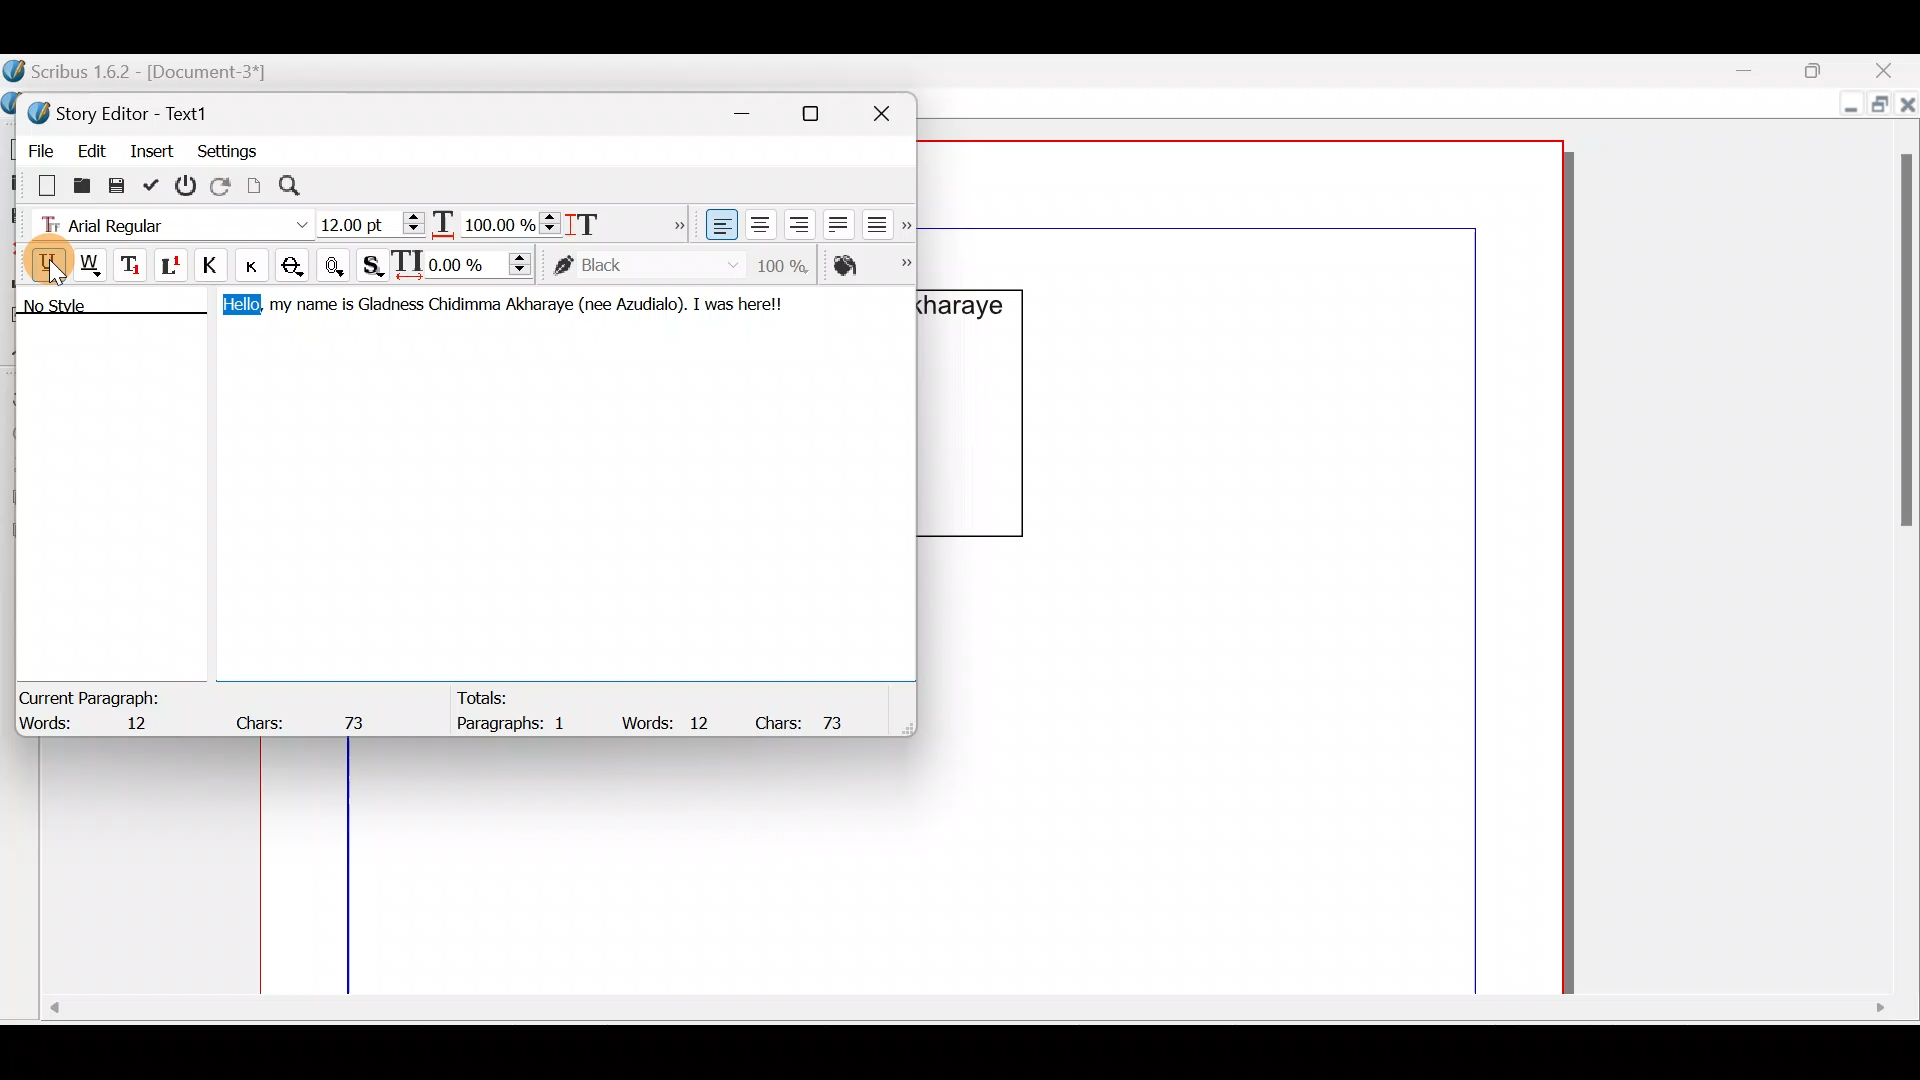 The image size is (1920, 1080). I want to click on More, so click(674, 222).